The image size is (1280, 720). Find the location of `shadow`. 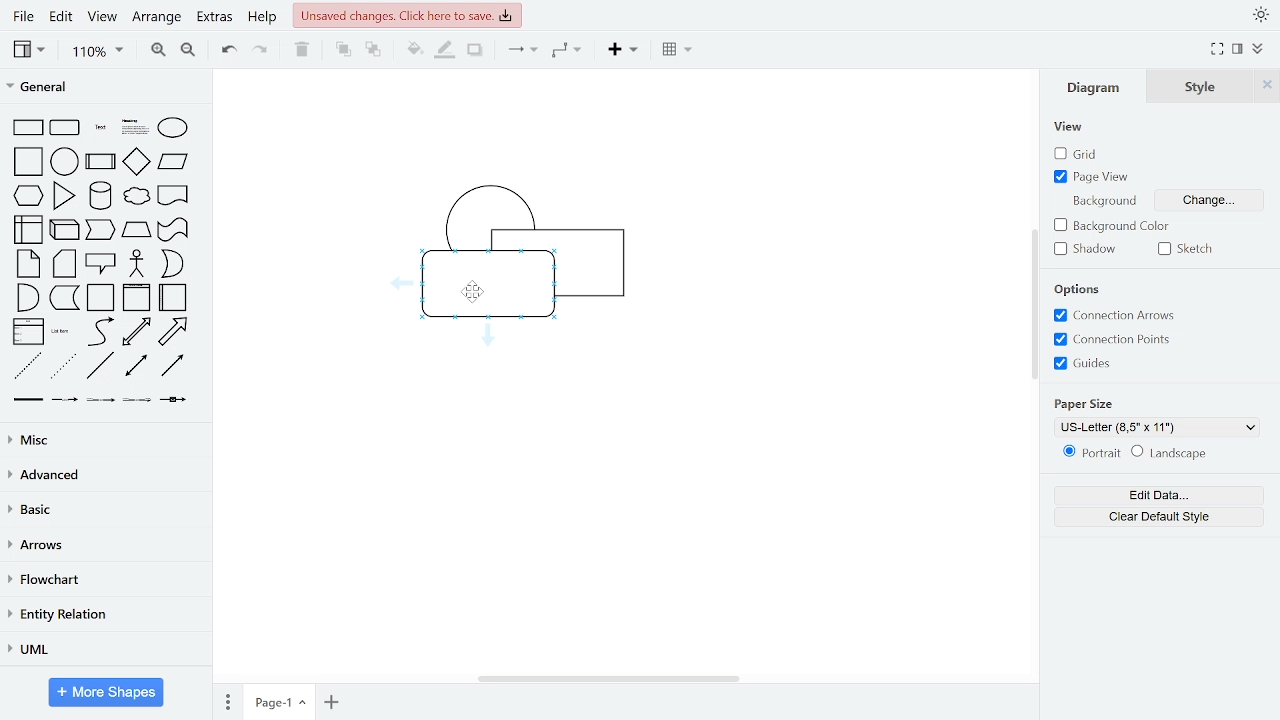

shadow is located at coordinates (478, 53).